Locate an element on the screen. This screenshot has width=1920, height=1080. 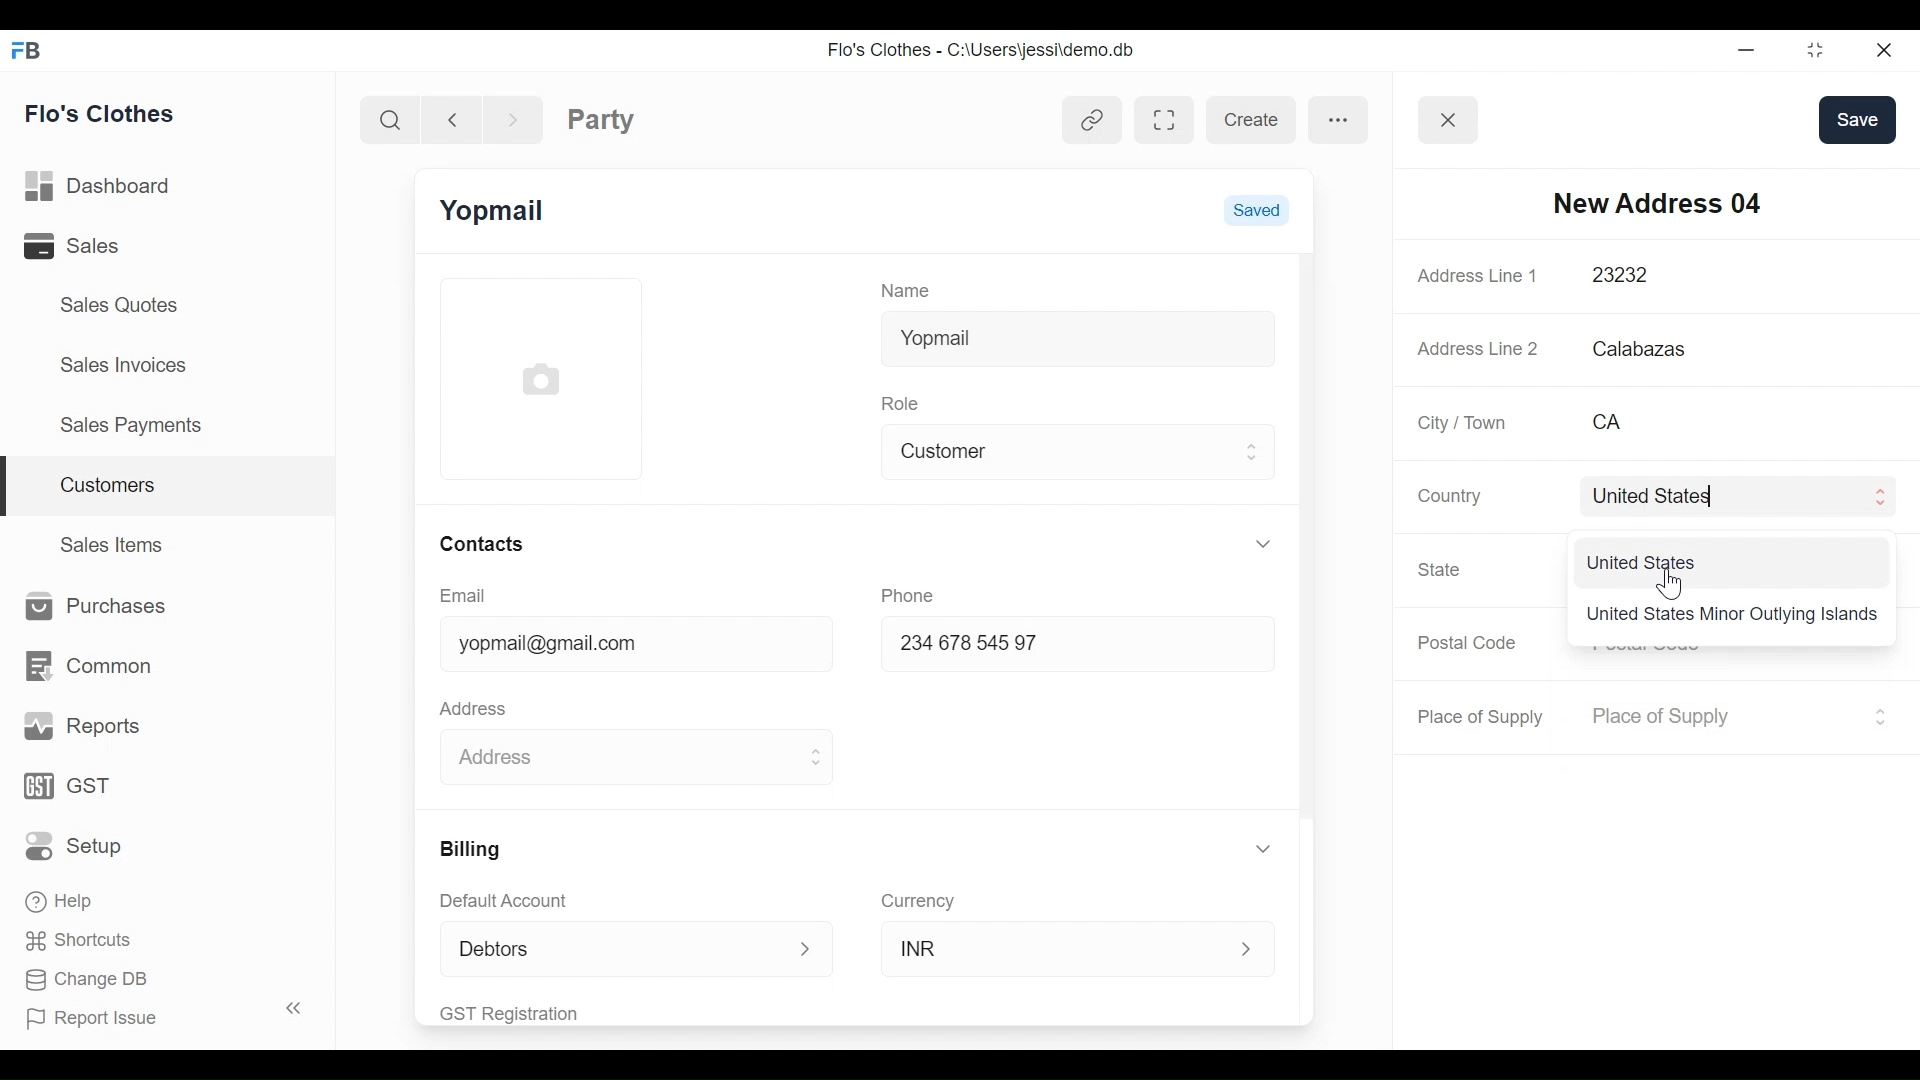
23232 is located at coordinates (1717, 276).